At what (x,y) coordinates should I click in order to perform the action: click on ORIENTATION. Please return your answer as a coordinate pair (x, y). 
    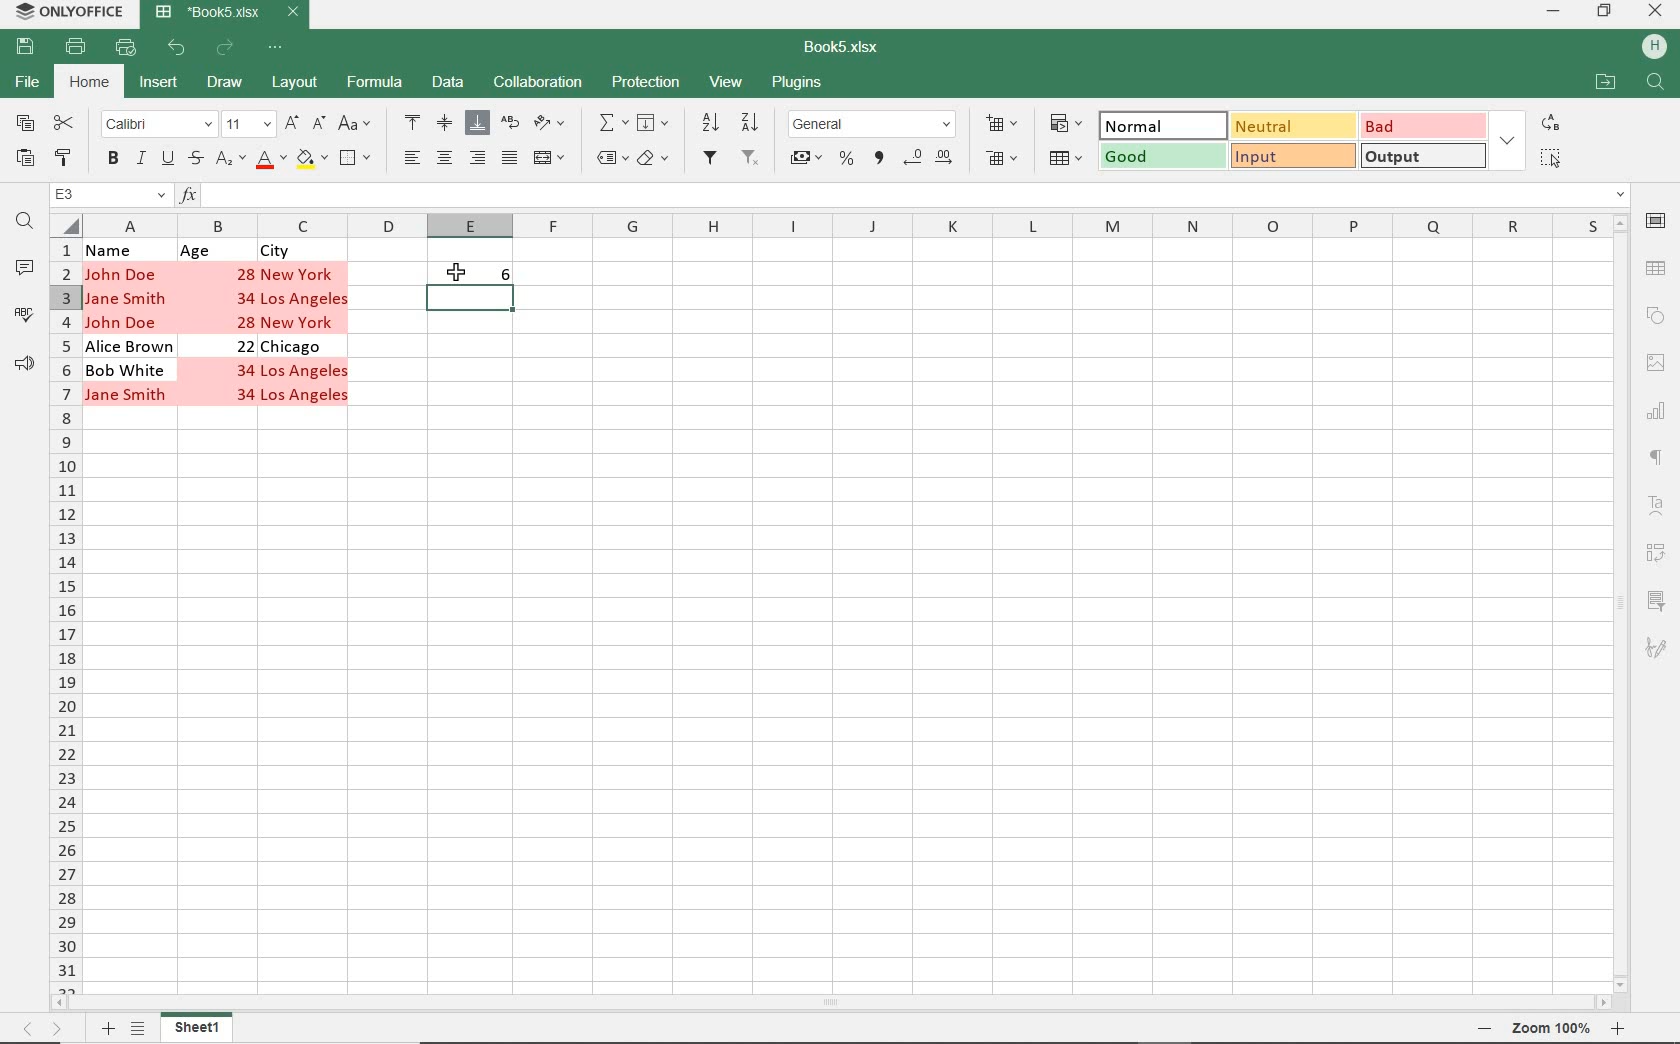
    Looking at the image, I should click on (555, 125).